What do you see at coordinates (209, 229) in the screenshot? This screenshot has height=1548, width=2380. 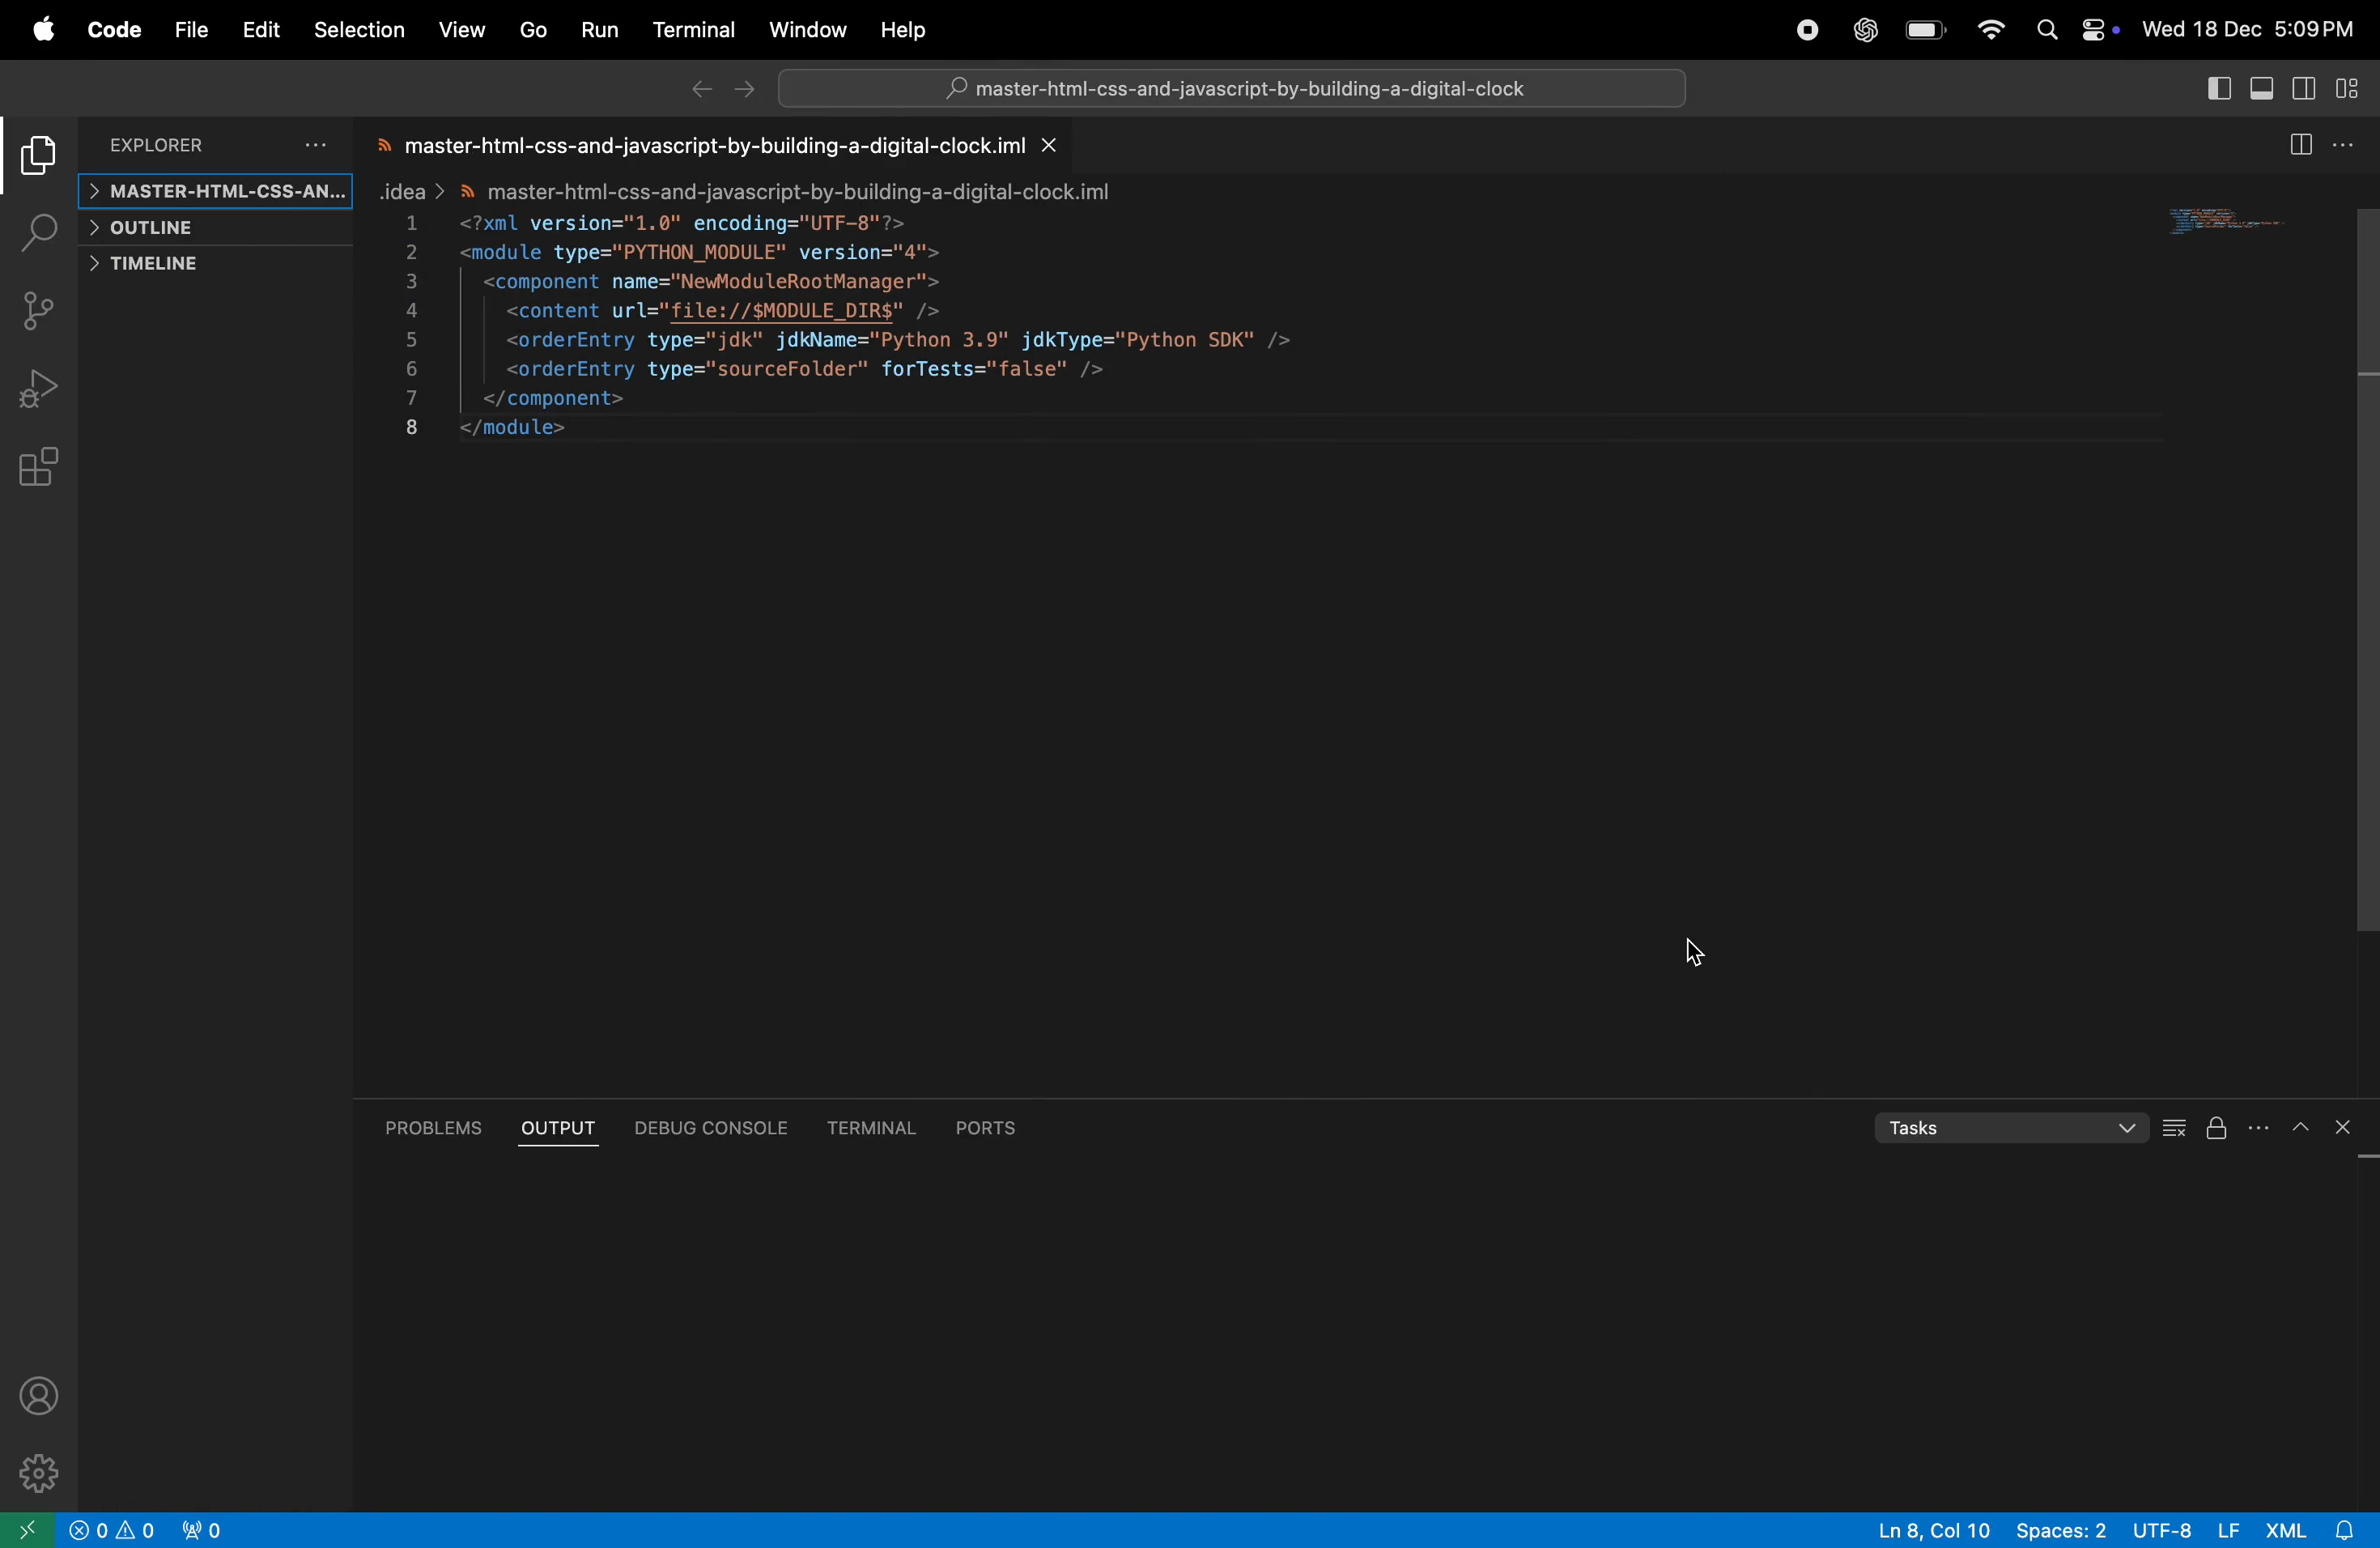 I see `outline` at bounding box center [209, 229].